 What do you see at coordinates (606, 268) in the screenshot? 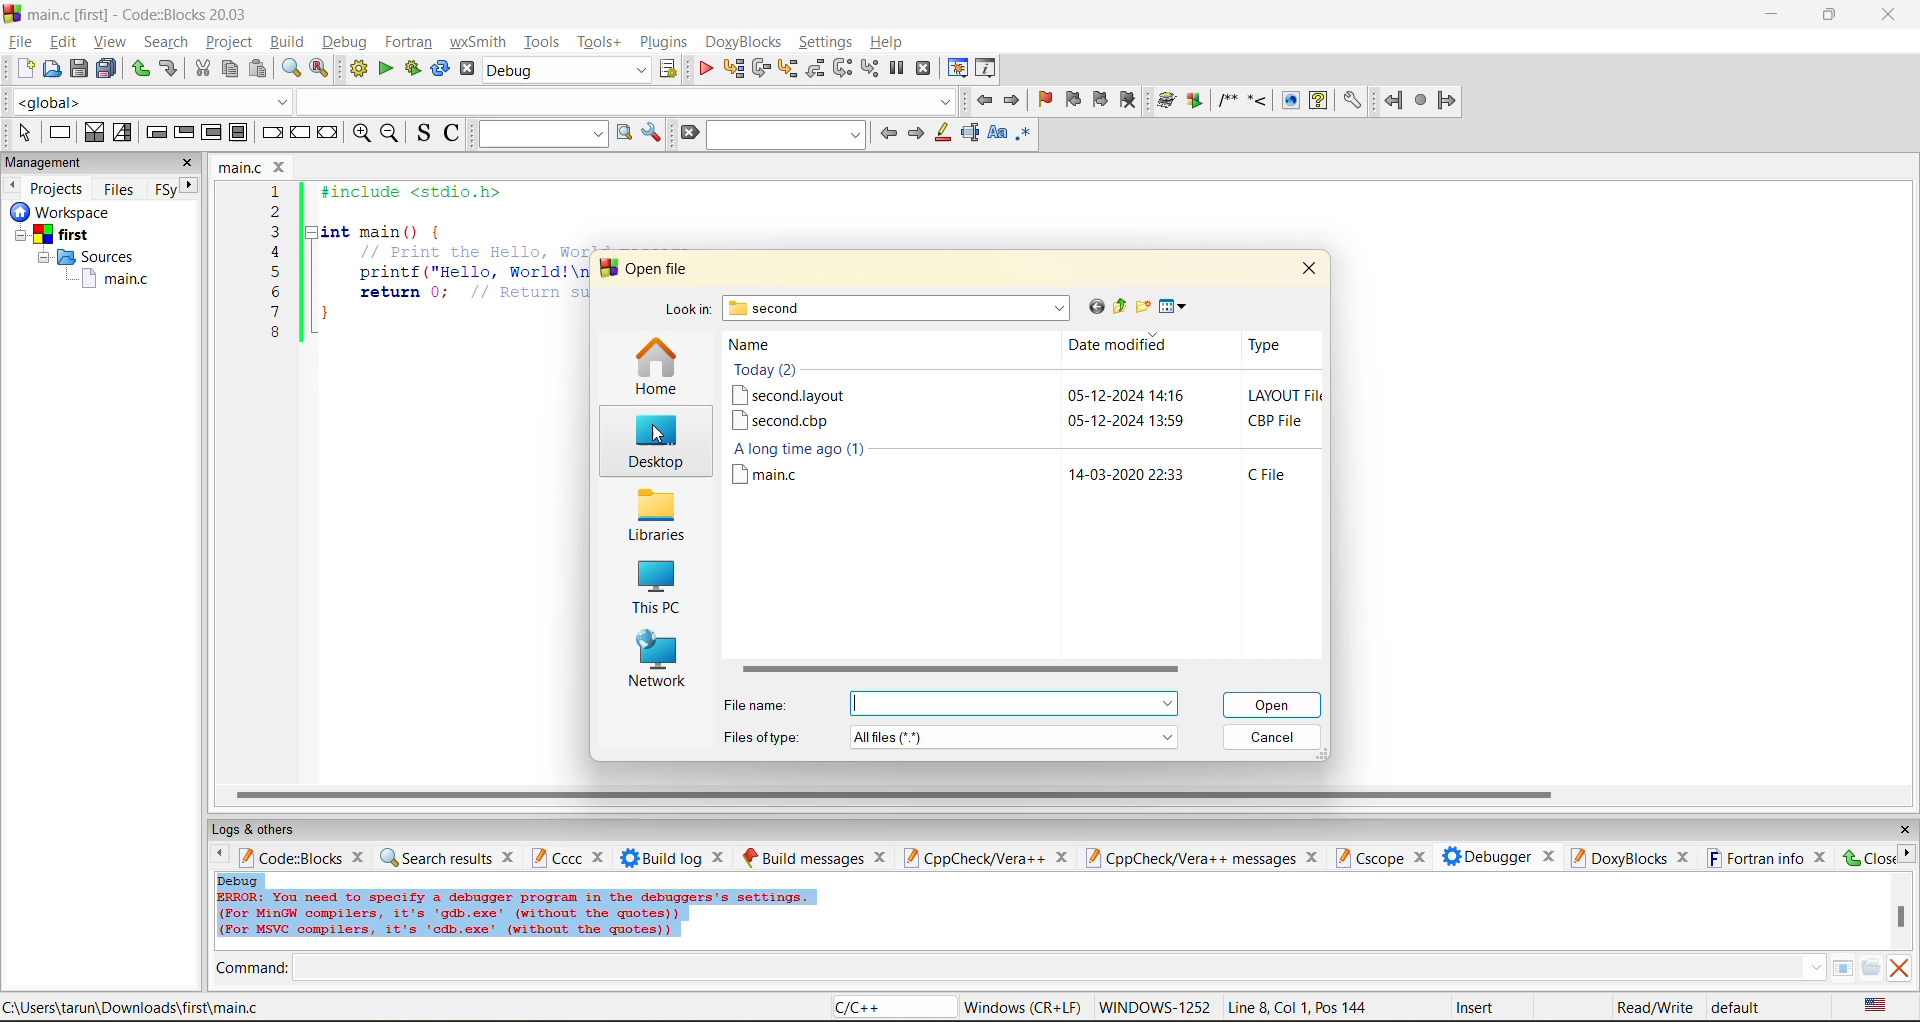
I see `logo` at bounding box center [606, 268].